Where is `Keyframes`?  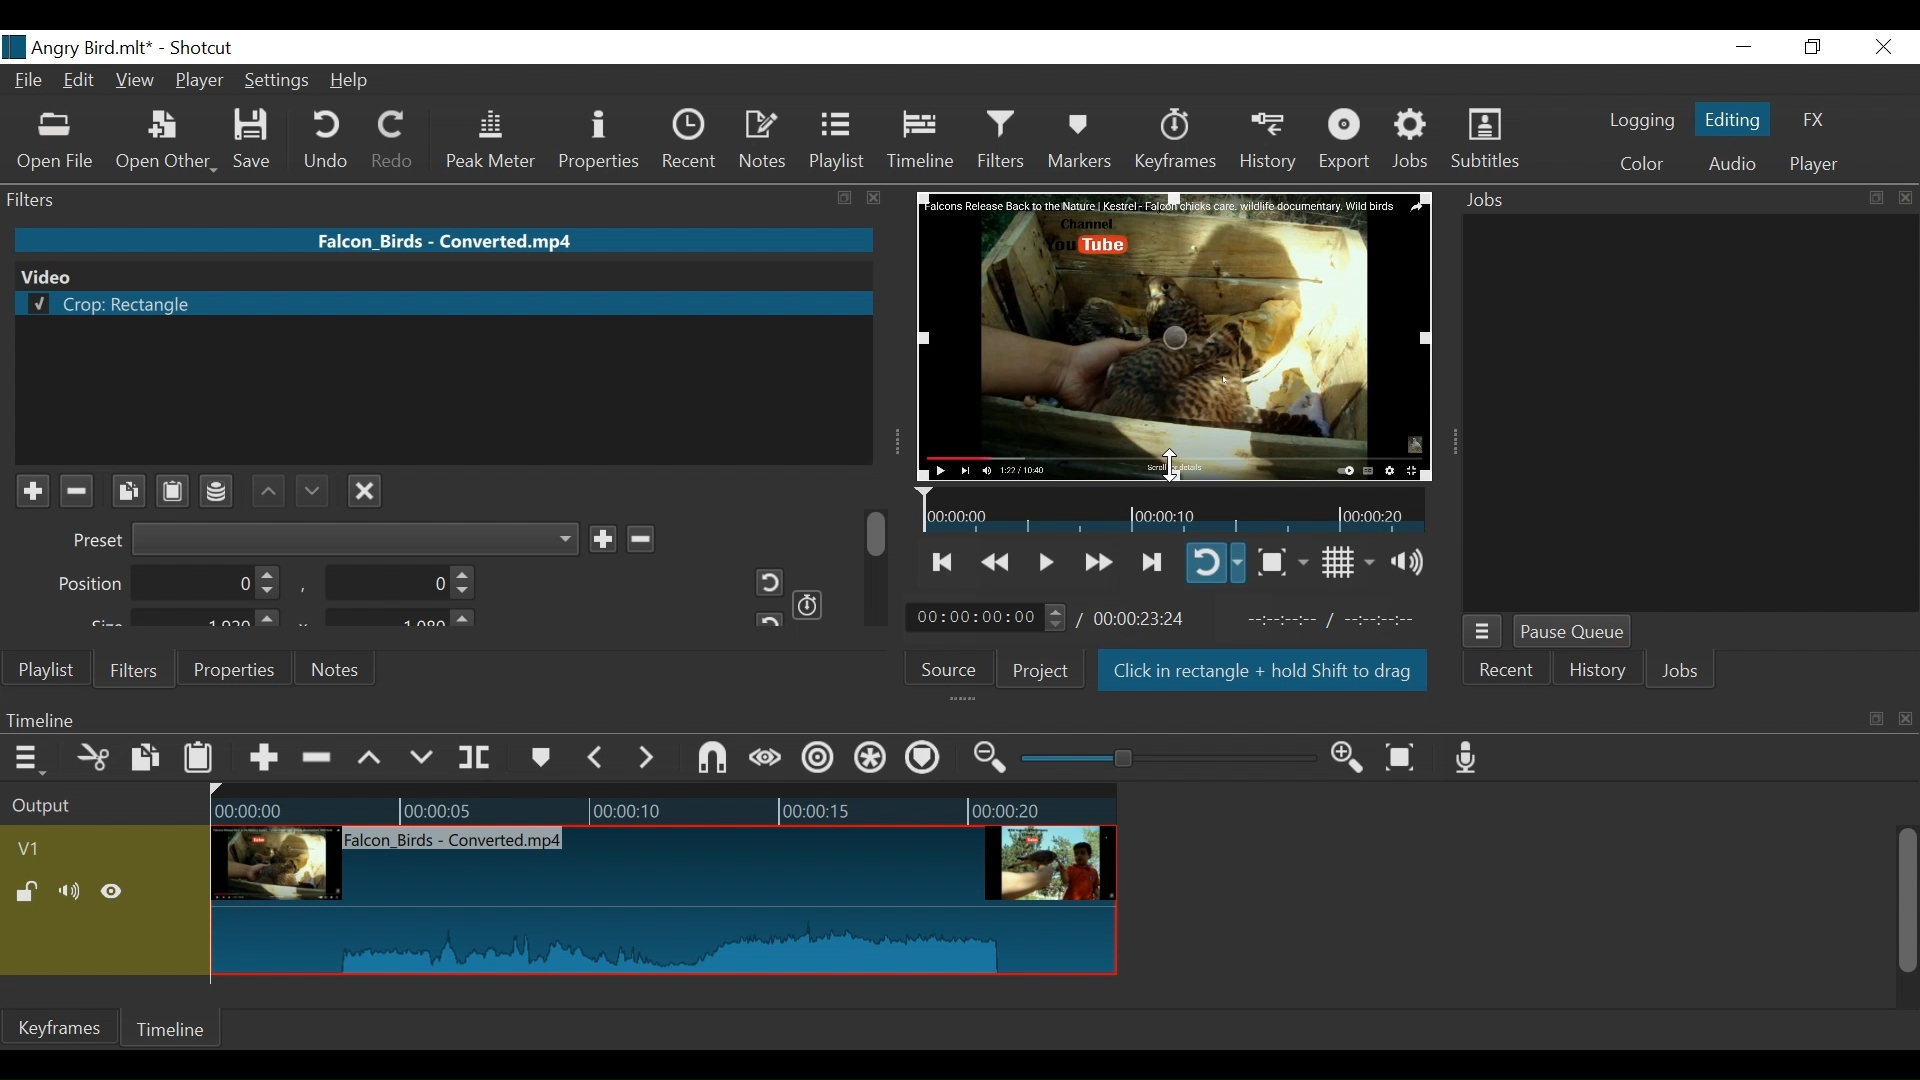
Keyframes is located at coordinates (1174, 140).